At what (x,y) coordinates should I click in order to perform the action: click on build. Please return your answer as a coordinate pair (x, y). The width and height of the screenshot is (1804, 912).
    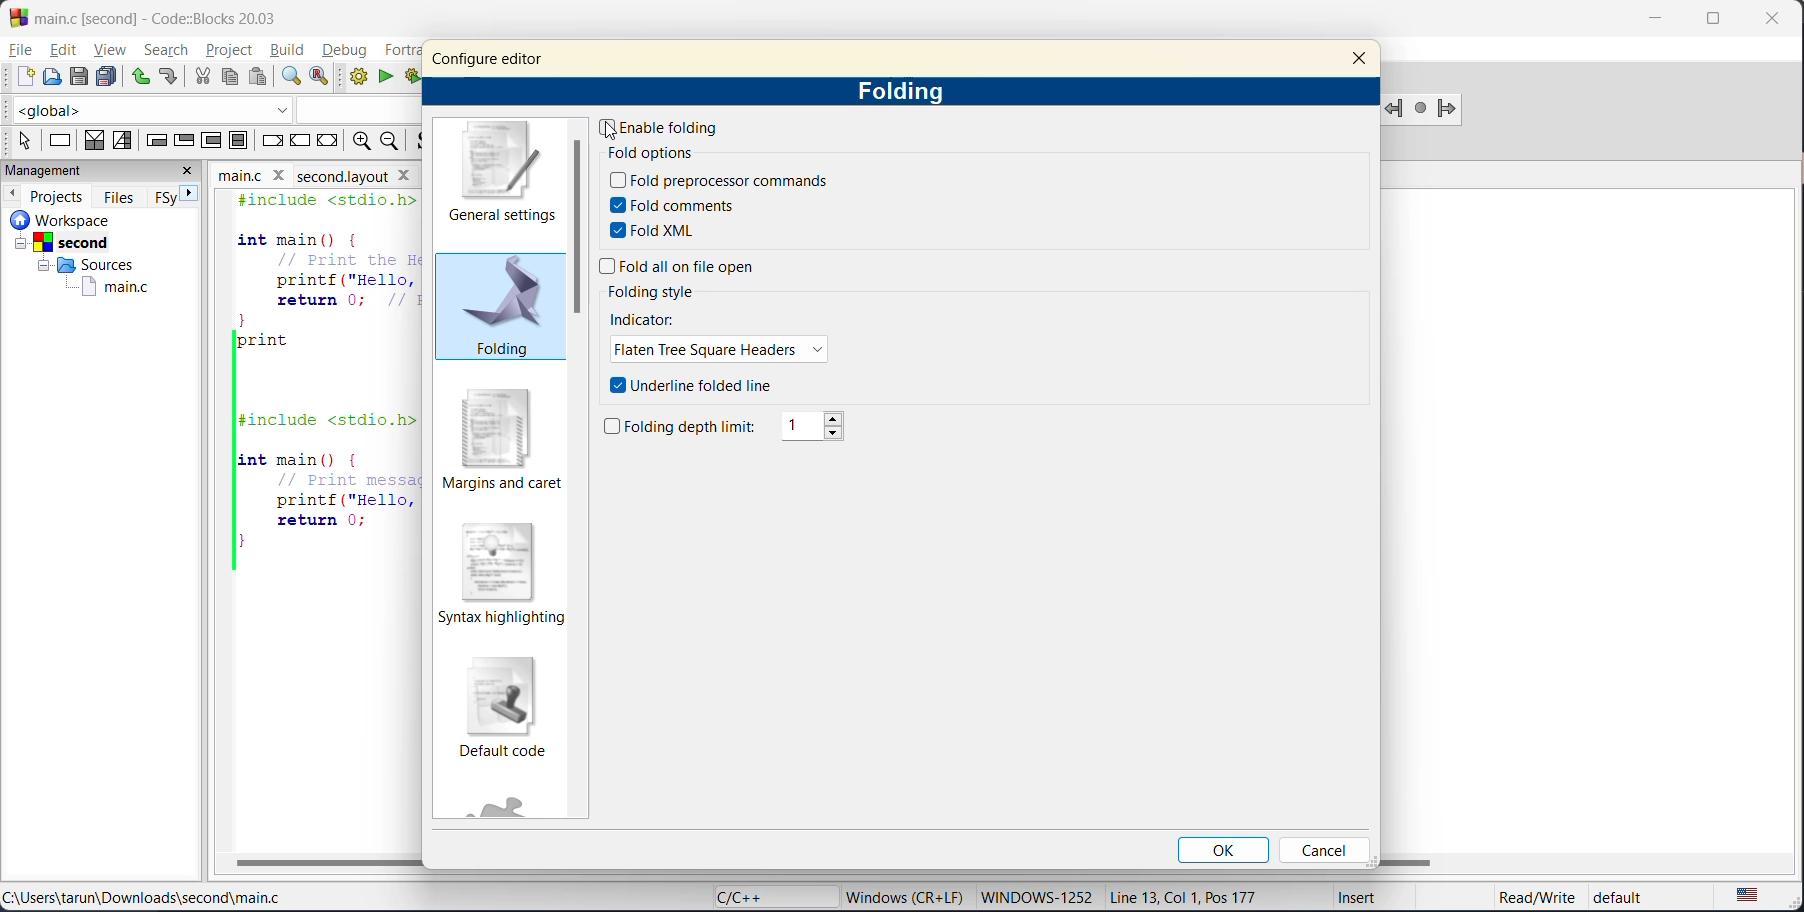
    Looking at the image, I should click on (290, 51).